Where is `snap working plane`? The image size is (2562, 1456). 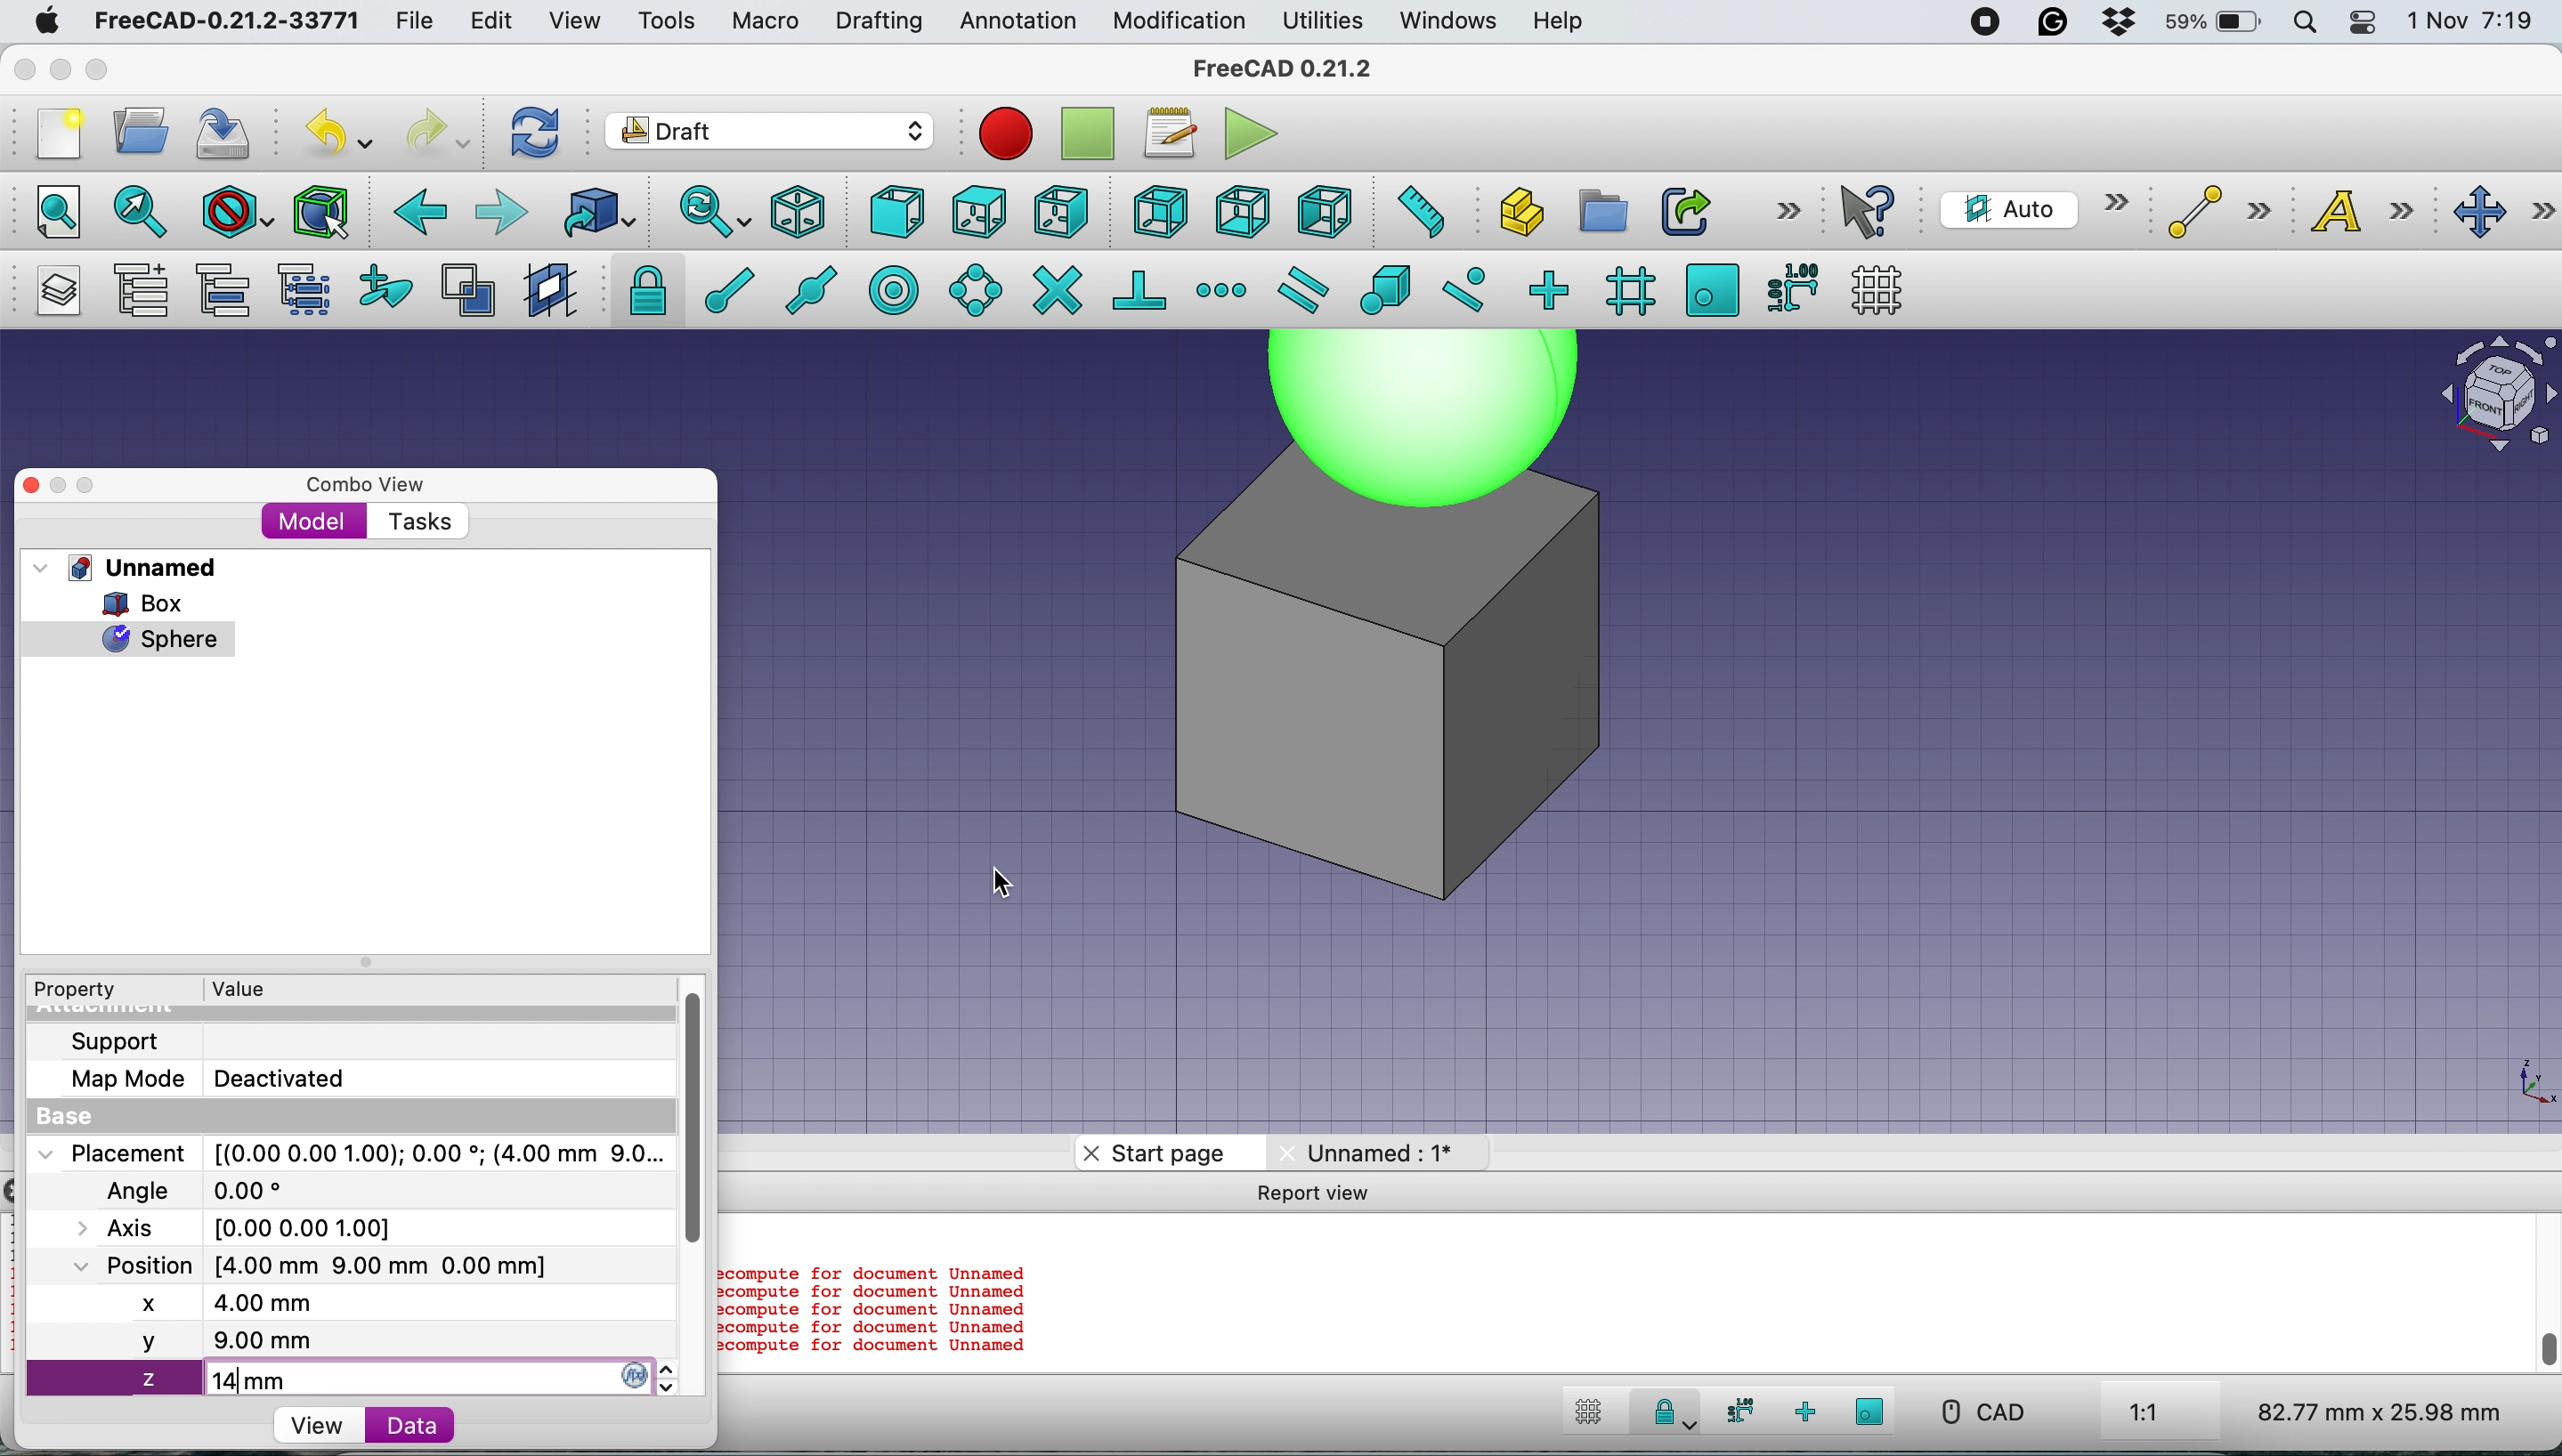
snap working plane is located at coordinates (1871, 1411).